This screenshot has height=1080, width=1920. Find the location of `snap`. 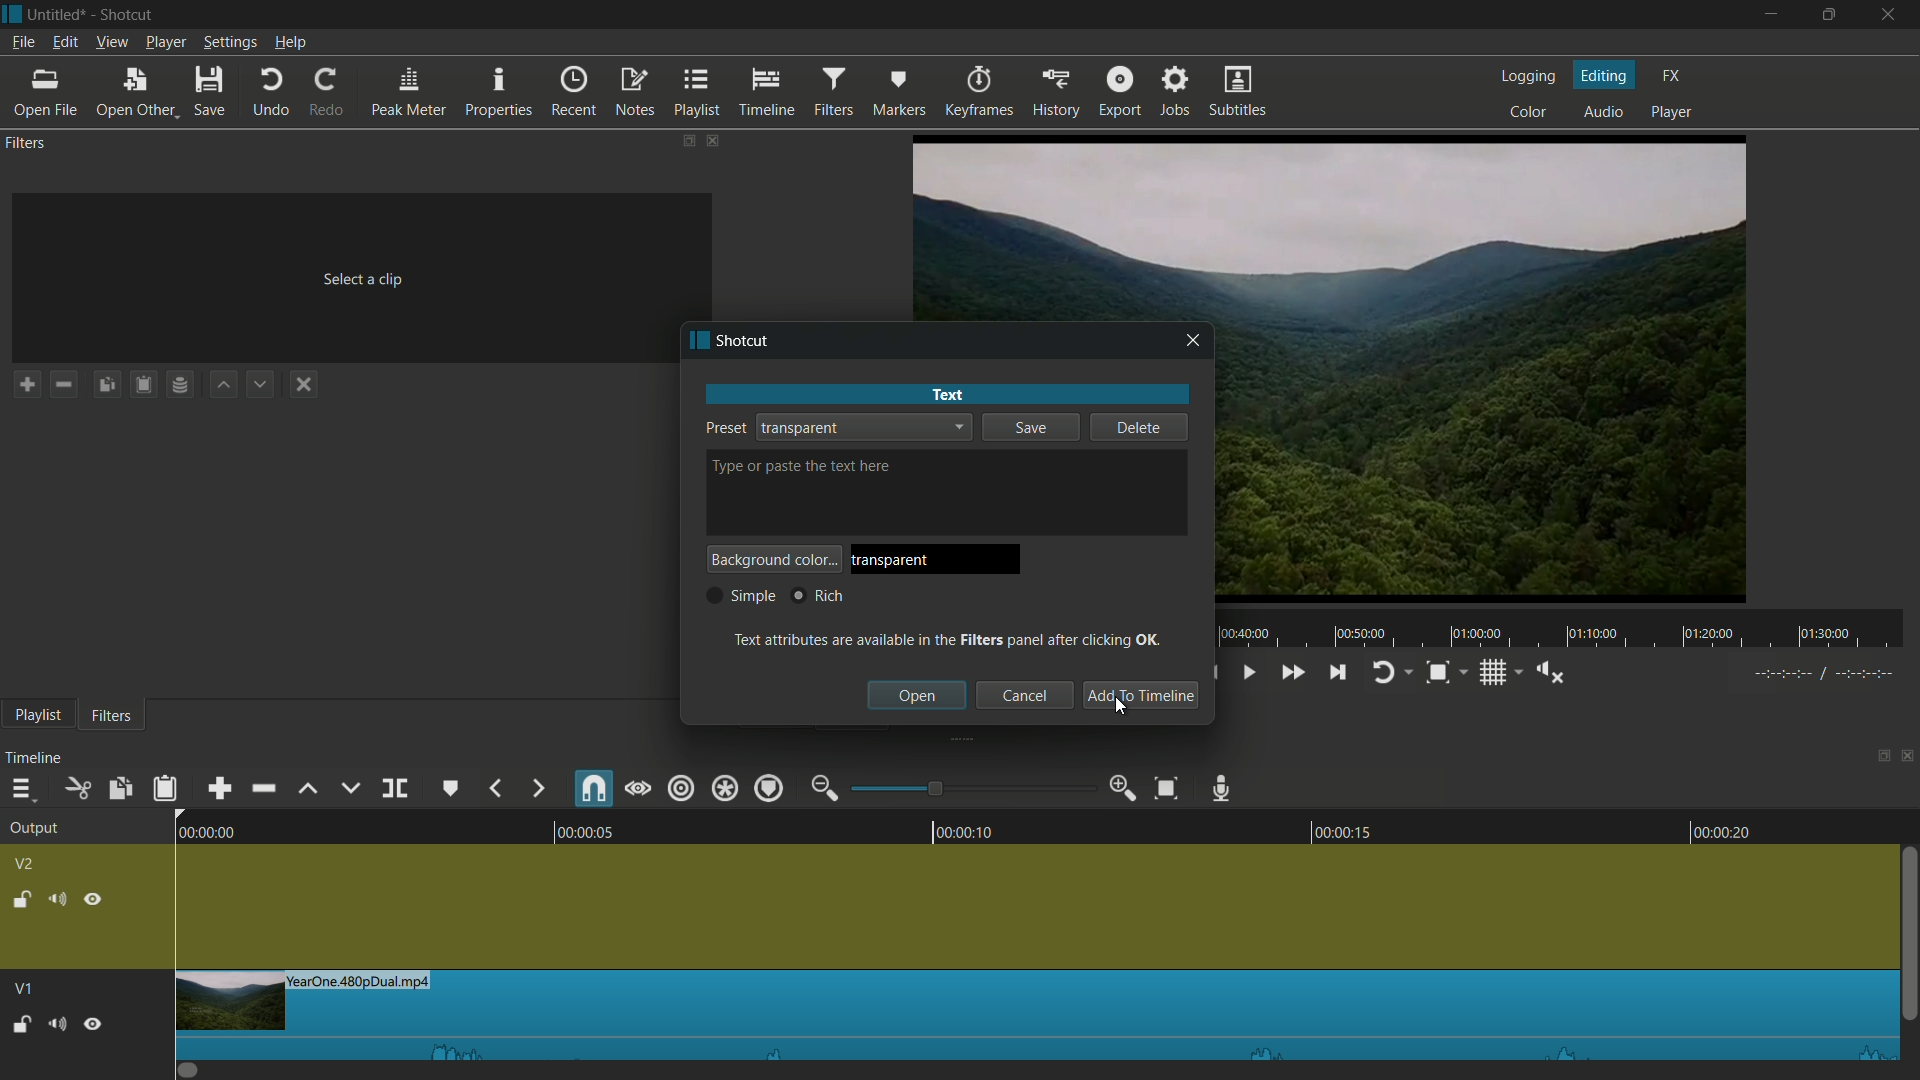

snap is located at coordinates (595, 790).